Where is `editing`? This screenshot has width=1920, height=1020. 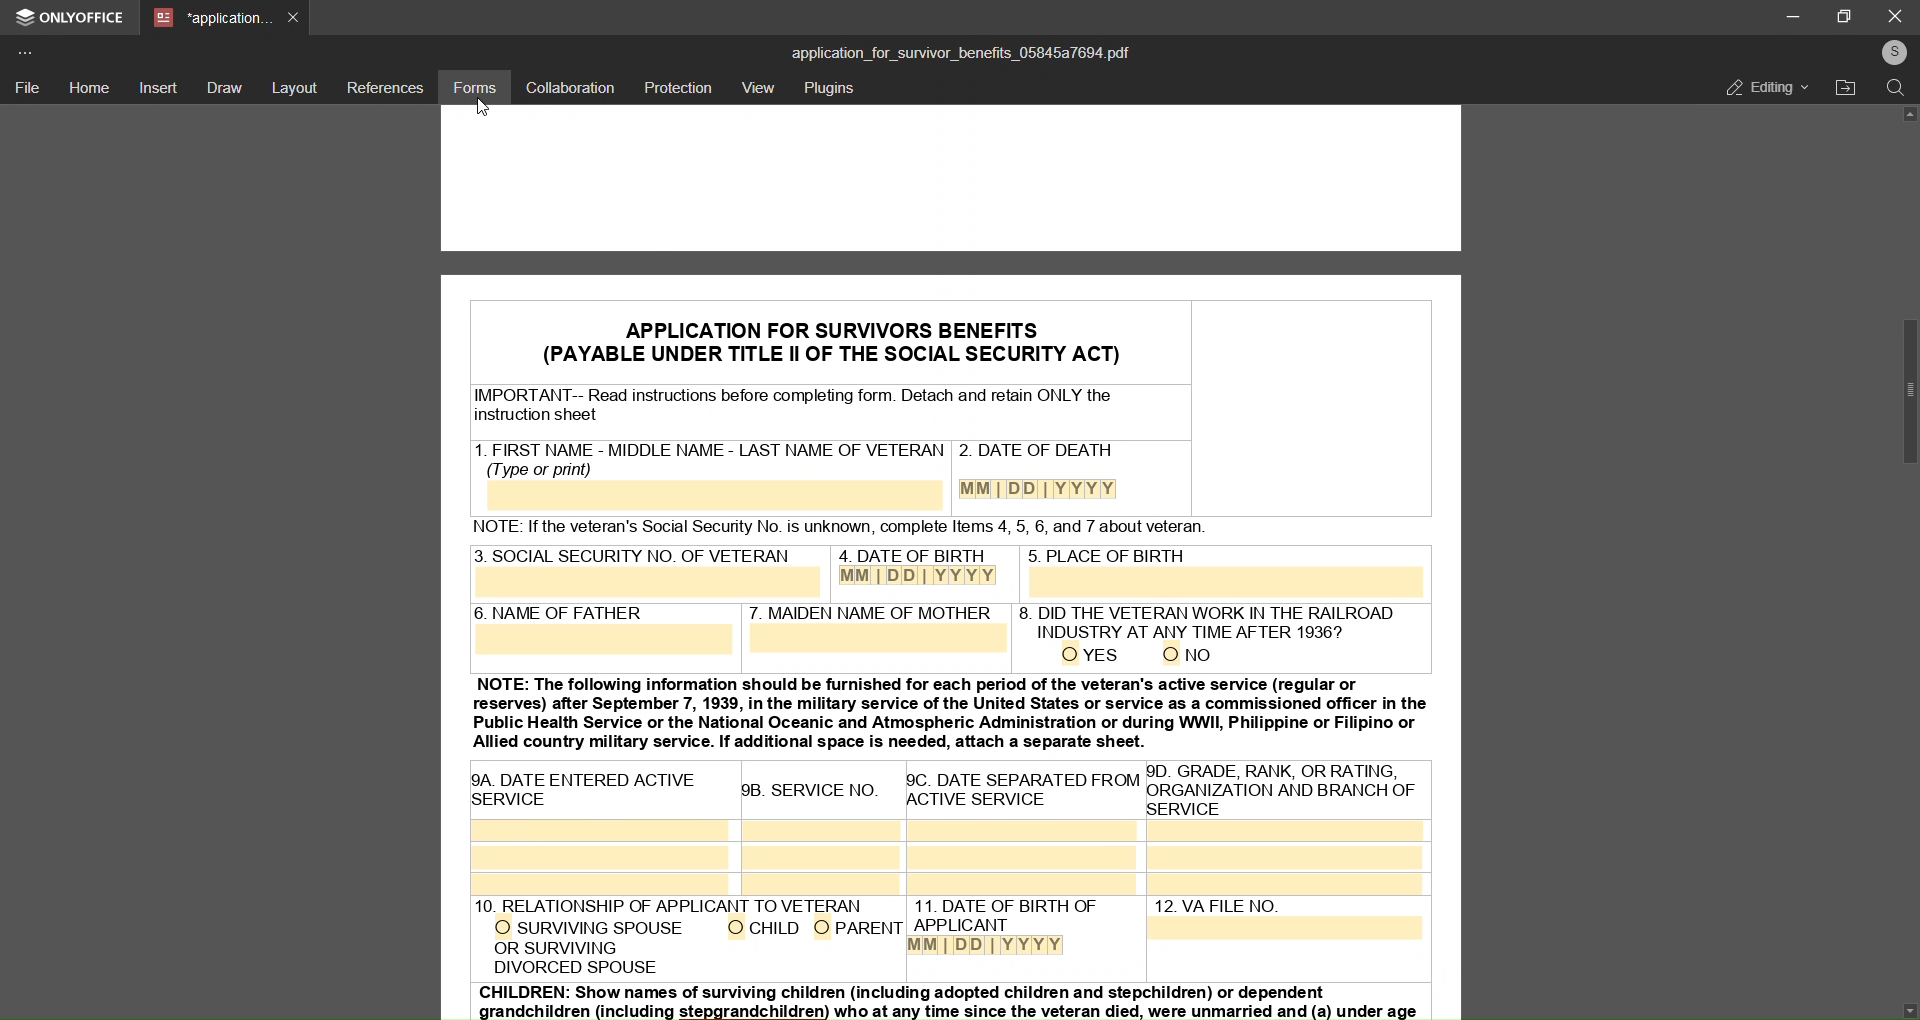
editing is located at coordinates (1755, 86).